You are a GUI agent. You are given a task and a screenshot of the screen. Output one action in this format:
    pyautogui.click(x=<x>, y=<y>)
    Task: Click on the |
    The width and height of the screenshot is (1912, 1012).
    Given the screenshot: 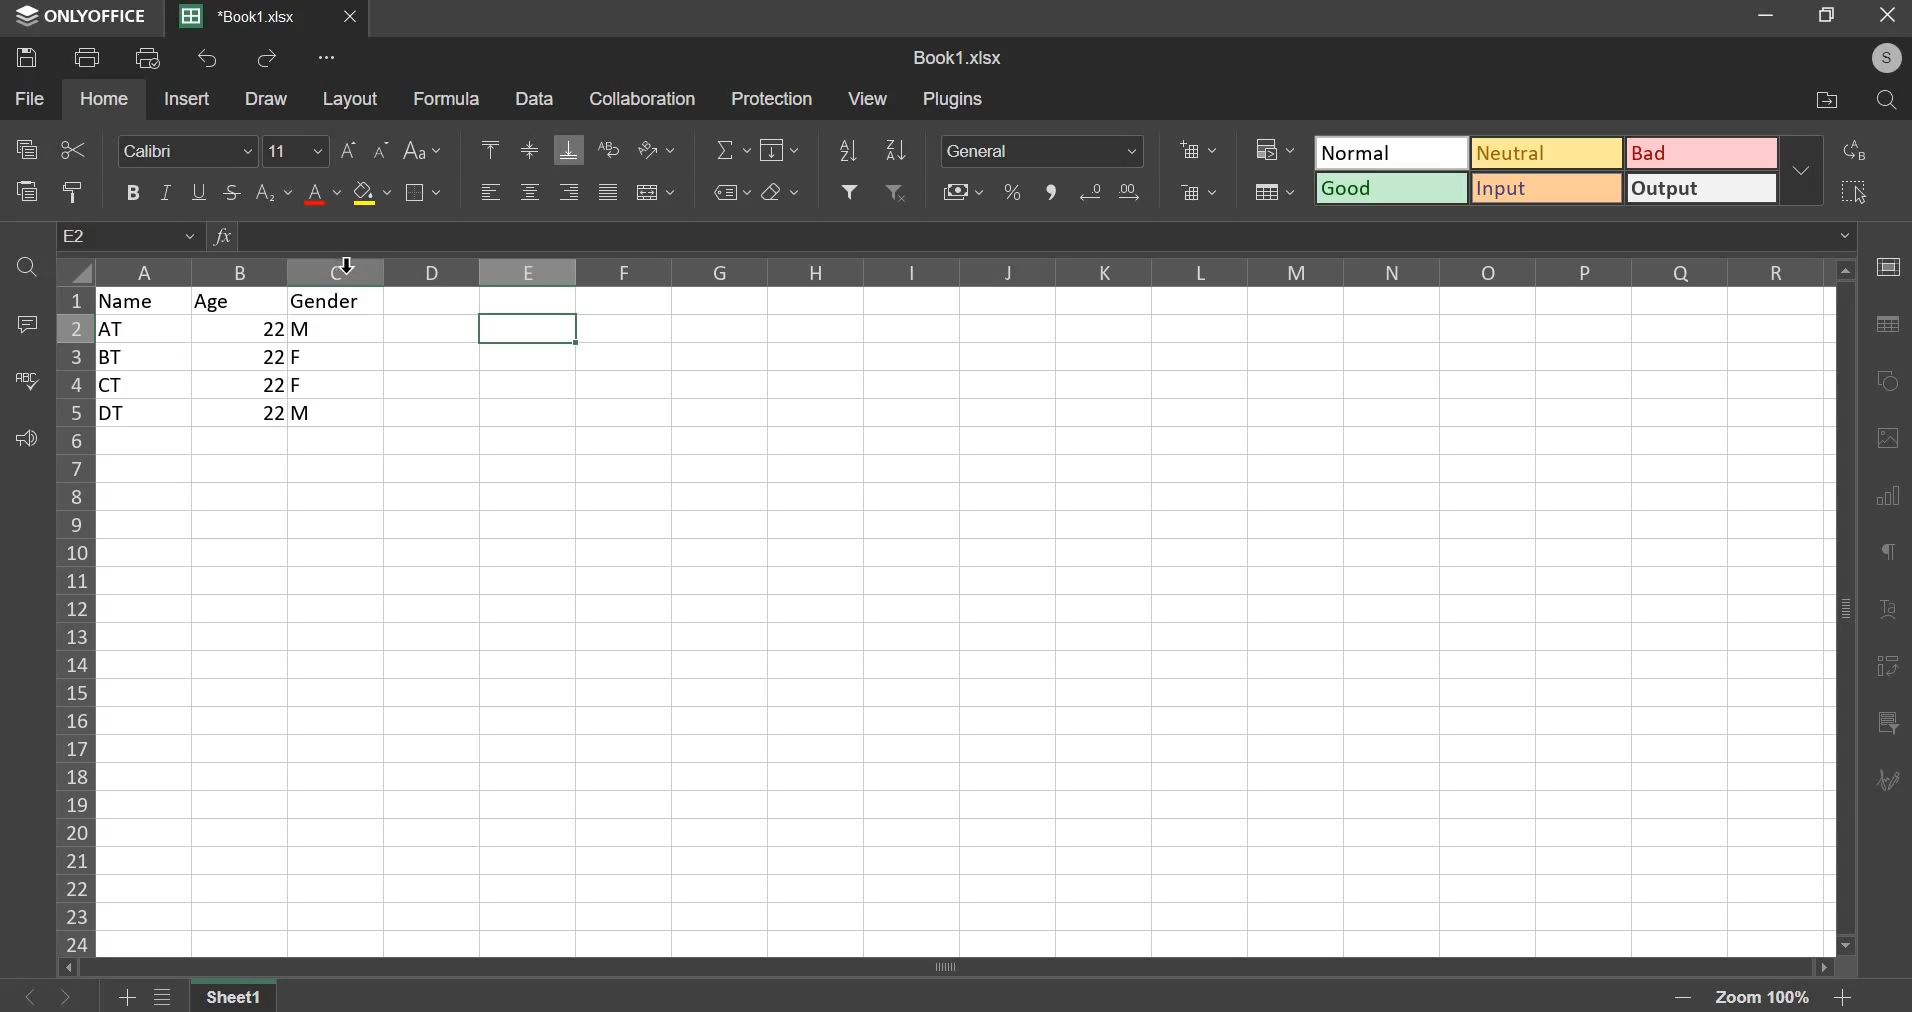 What is the action you would take?
    pyautogui.click(x=243, y=413)
    